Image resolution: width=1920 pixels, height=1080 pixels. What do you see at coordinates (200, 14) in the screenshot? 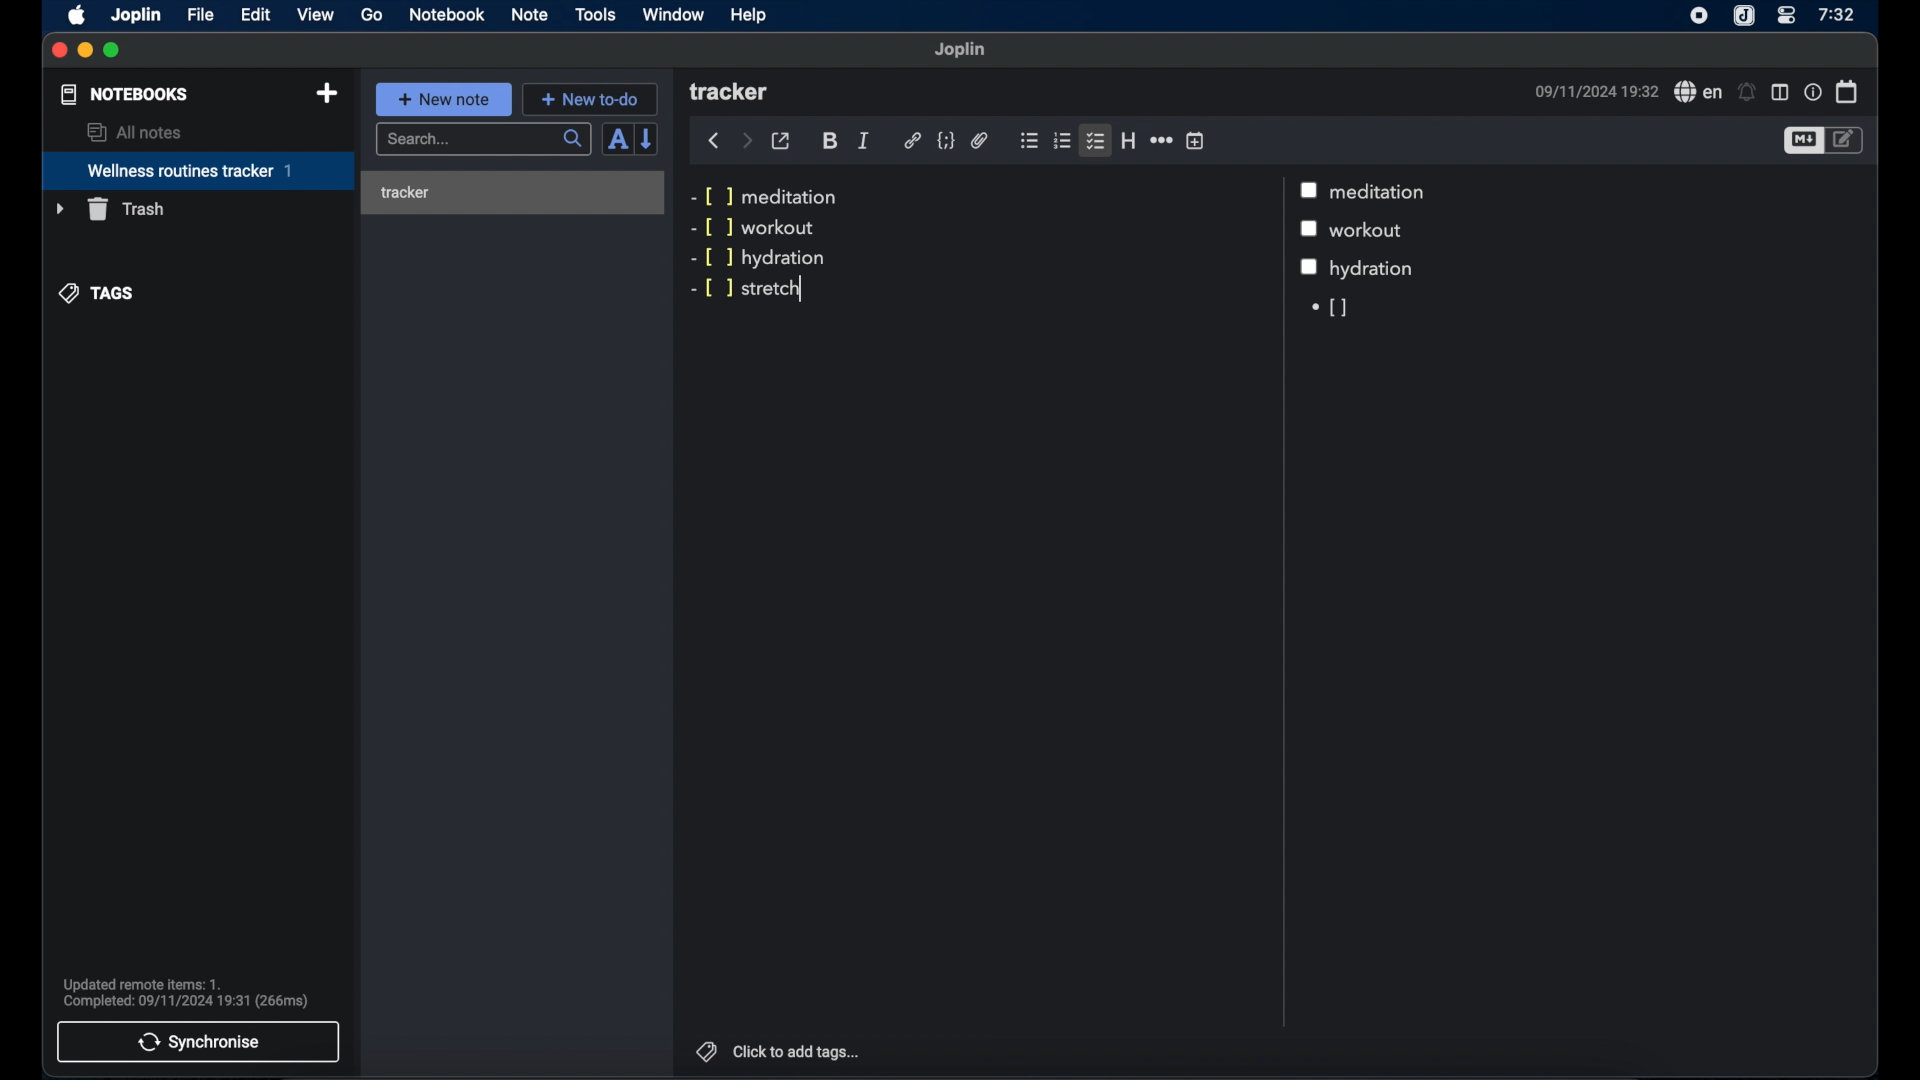
I see `file` at bounding box center [200, 14].